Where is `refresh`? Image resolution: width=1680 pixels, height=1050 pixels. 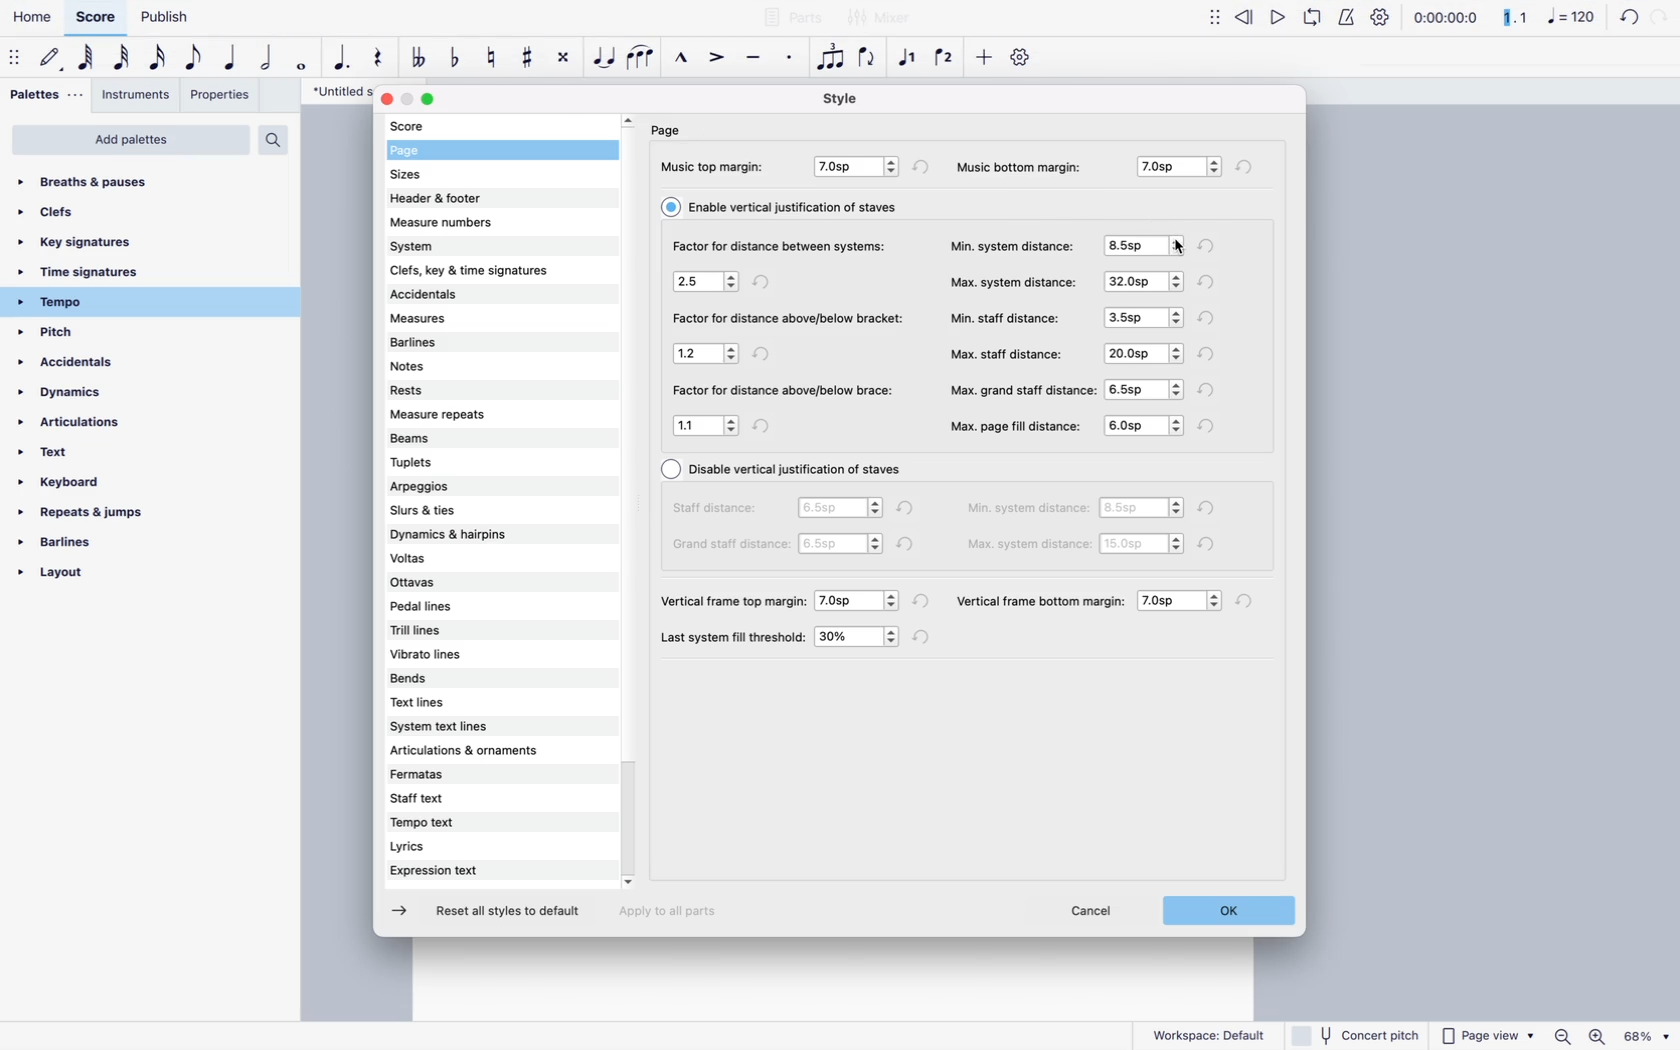
refresh is located at coordinates (1214, 544).